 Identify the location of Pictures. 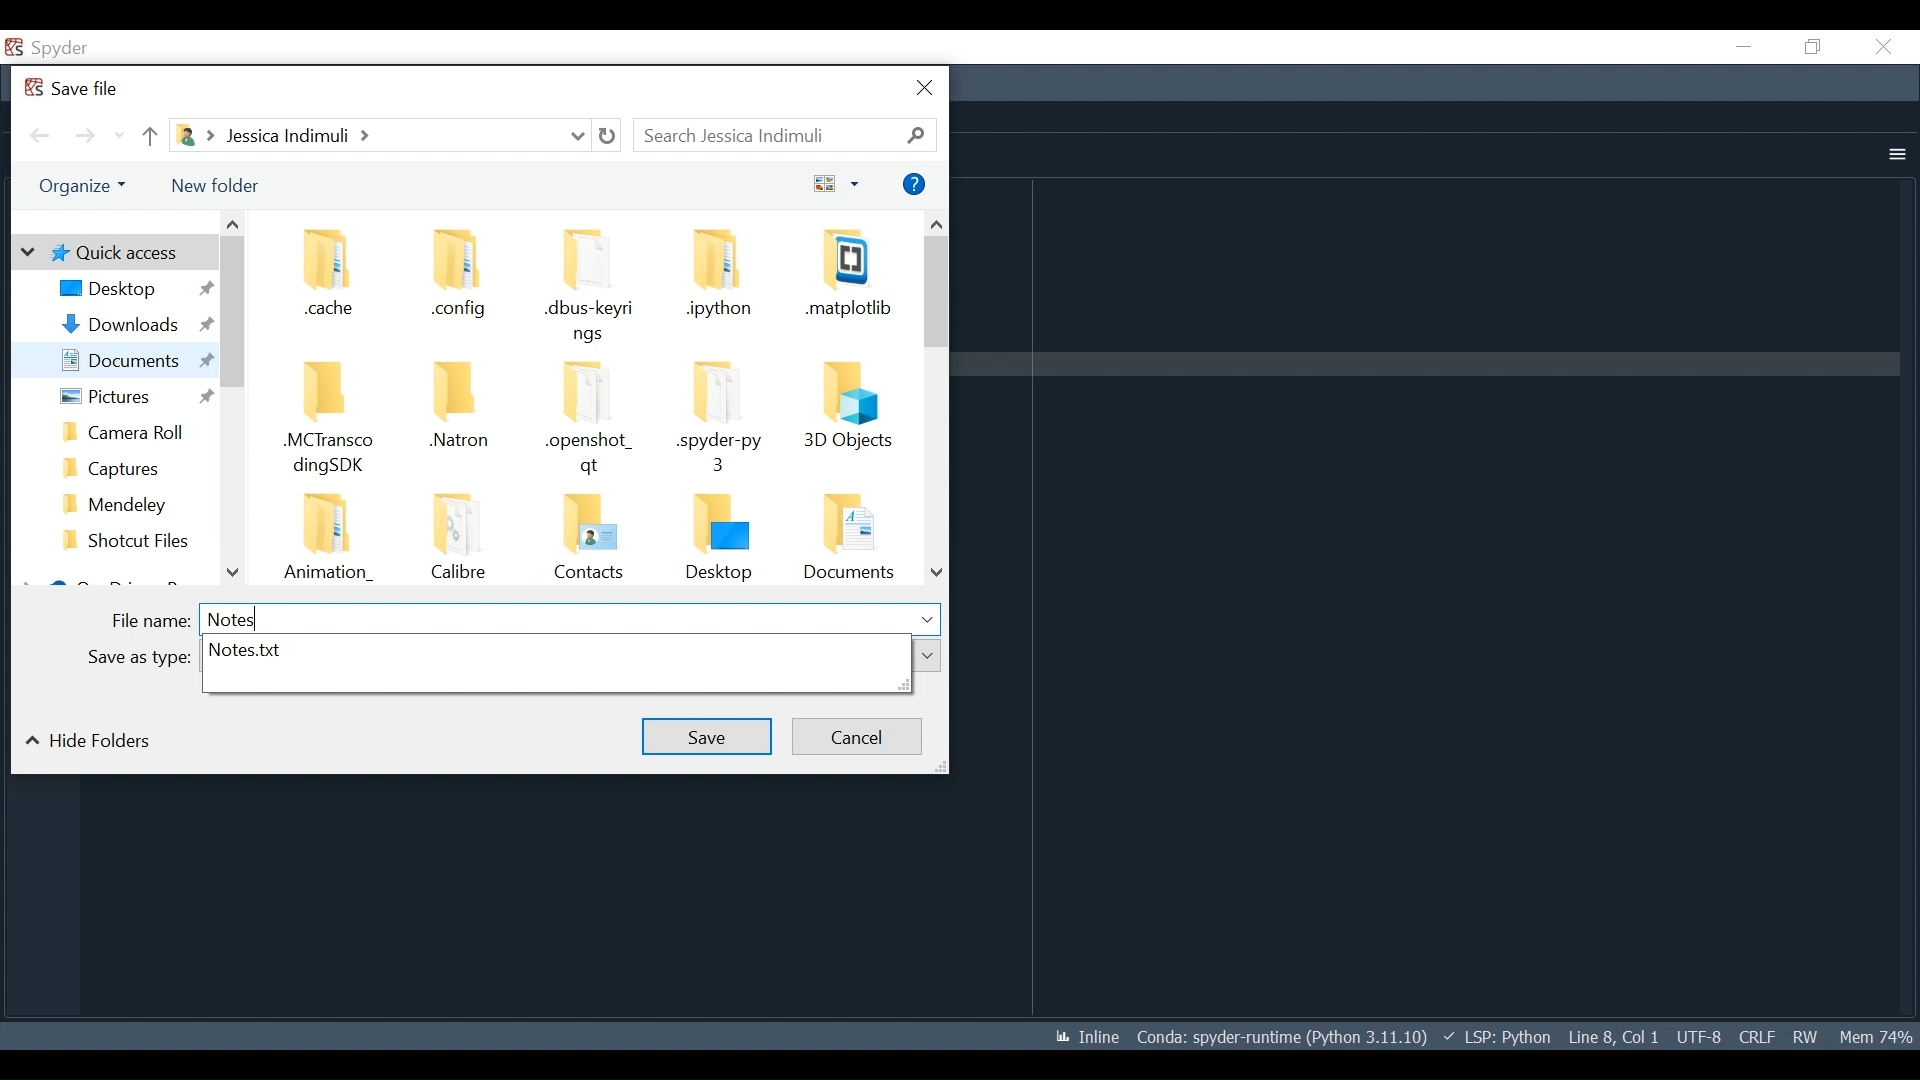
(125, 397).